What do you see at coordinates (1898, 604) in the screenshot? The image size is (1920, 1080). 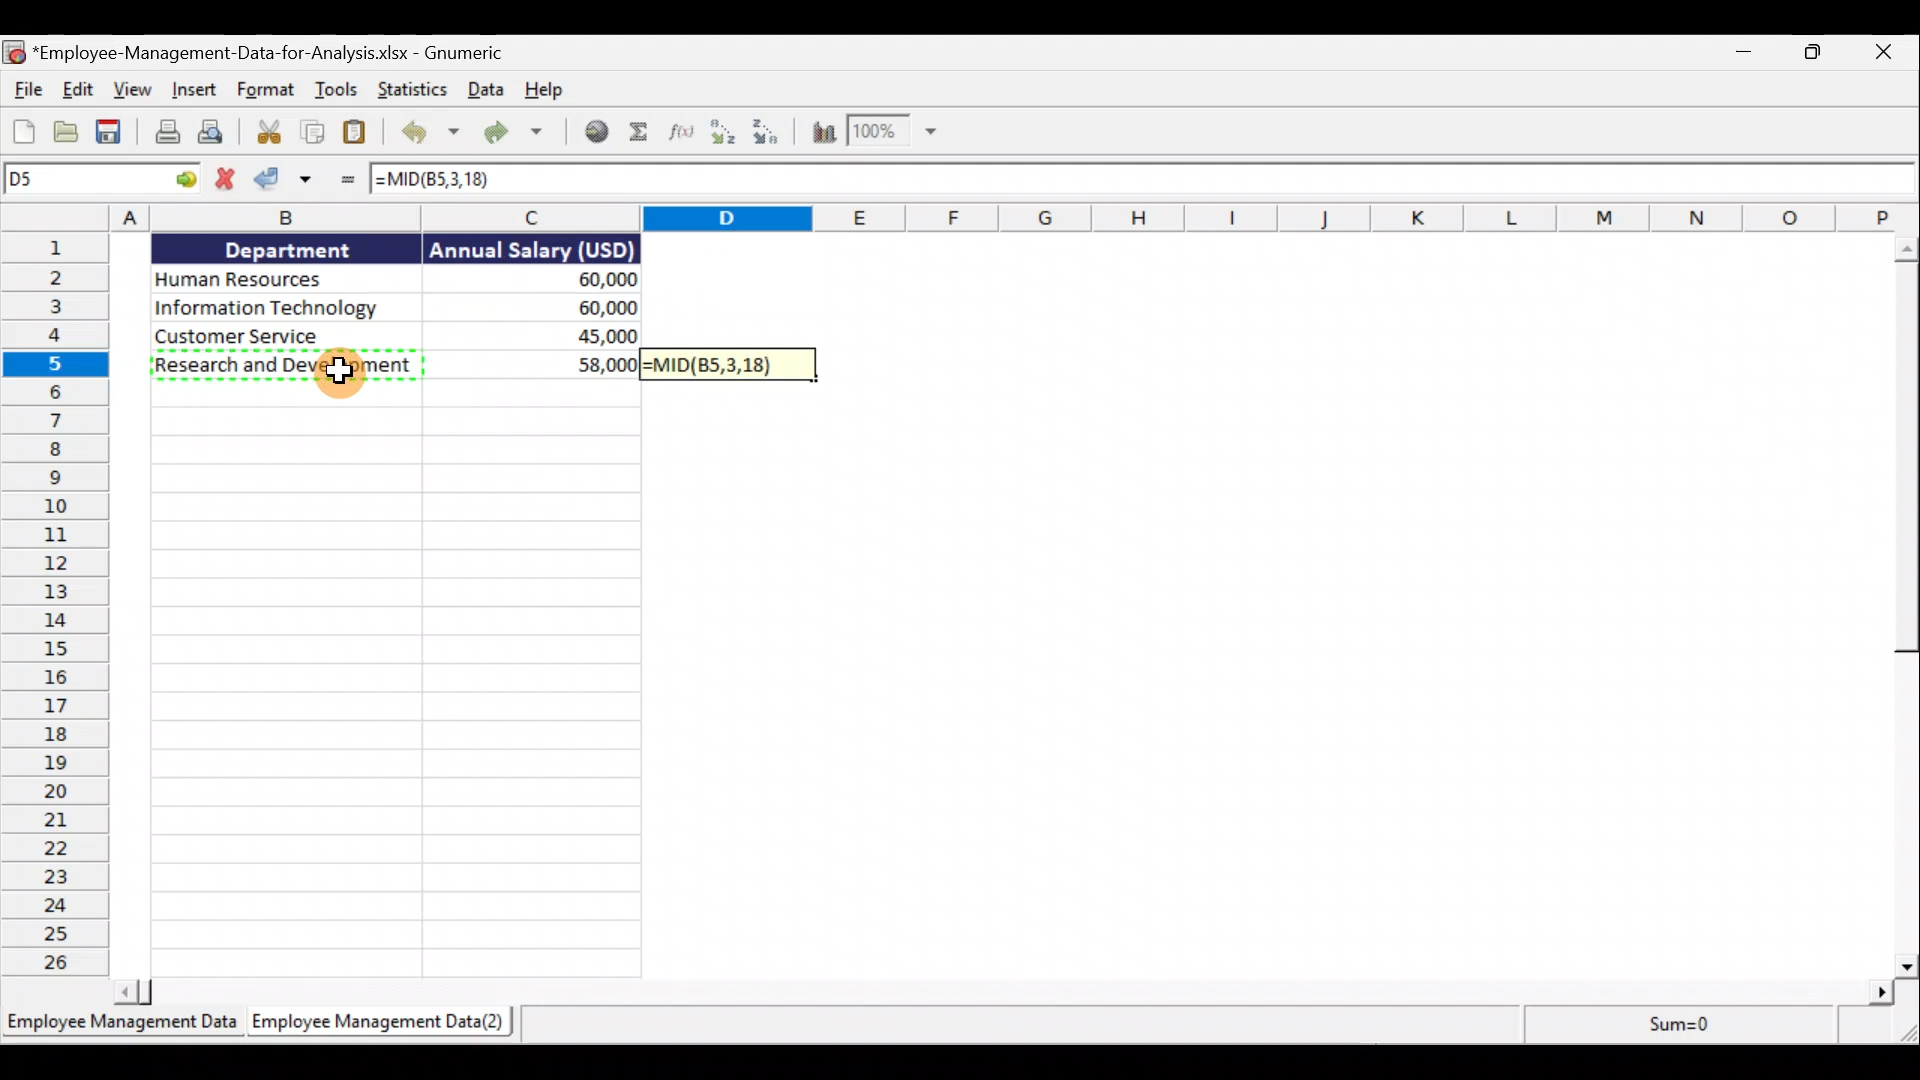 I see `Scroll bar` at bounding box center [1898, 604].